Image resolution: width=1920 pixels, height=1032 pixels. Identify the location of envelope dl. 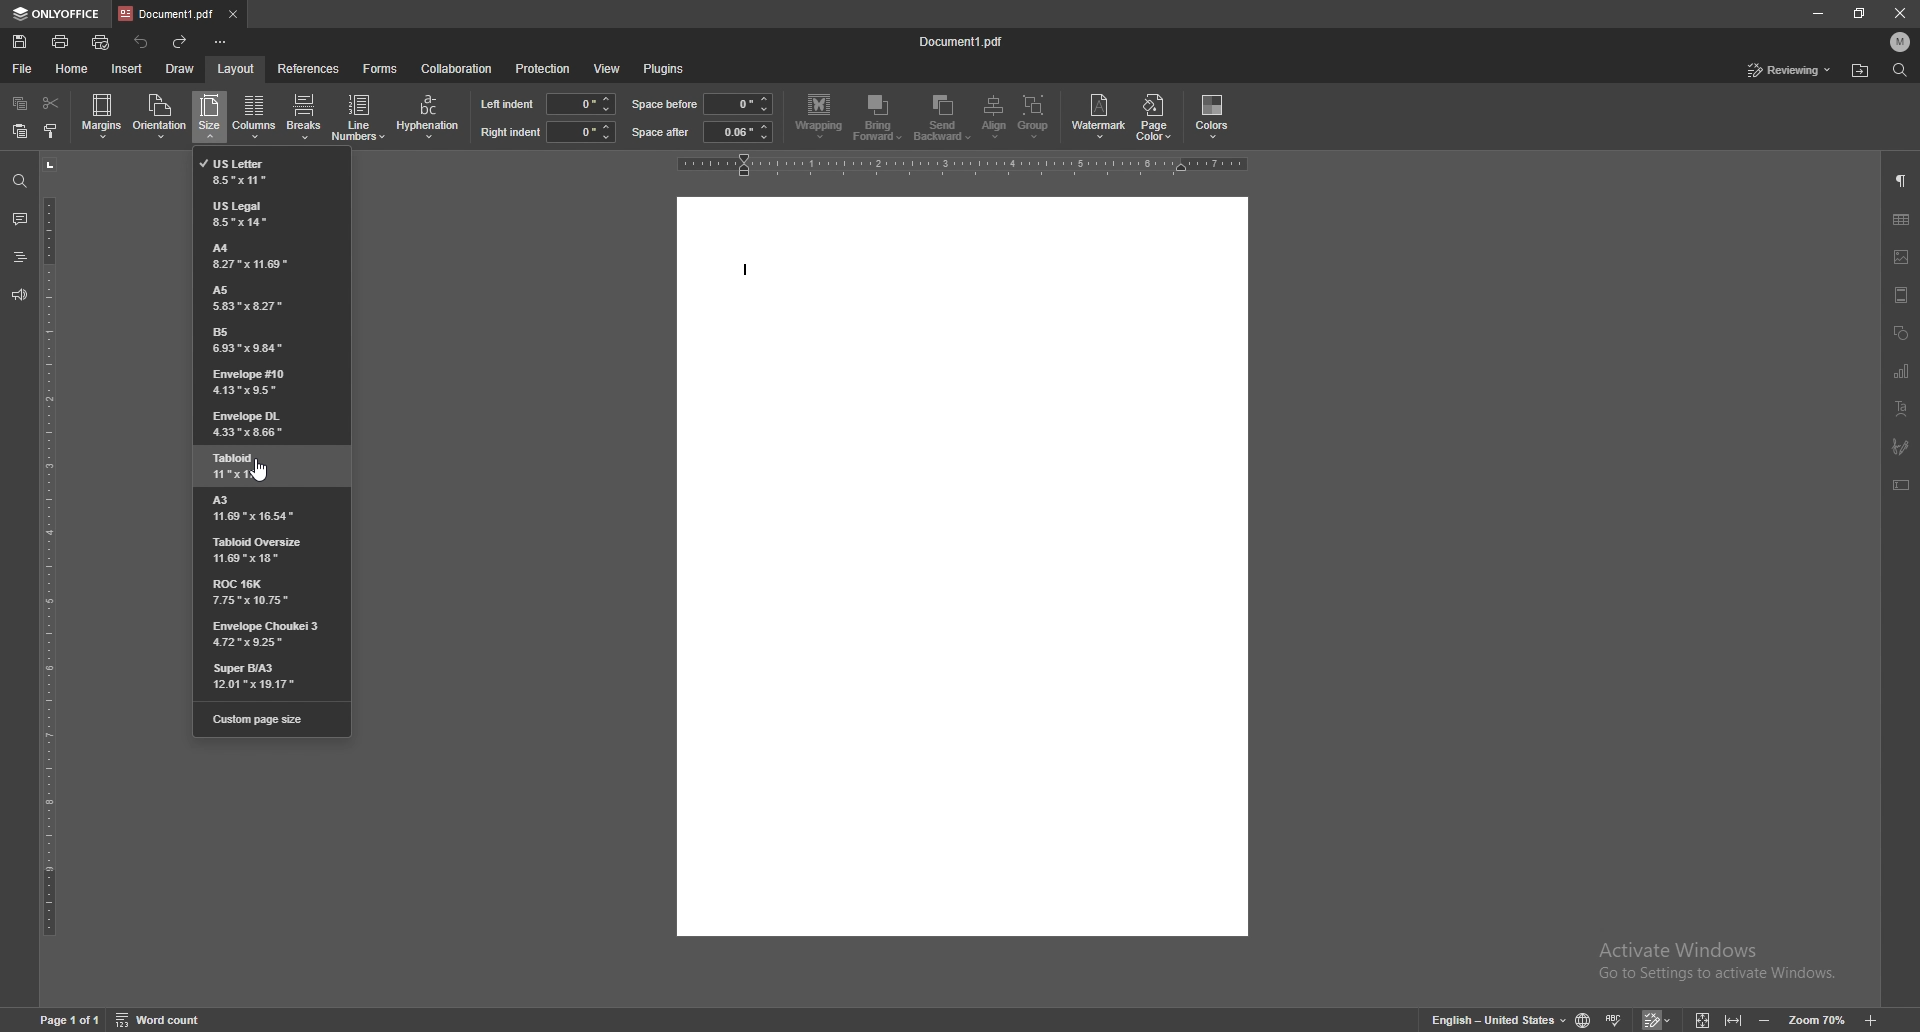
(267, 423).